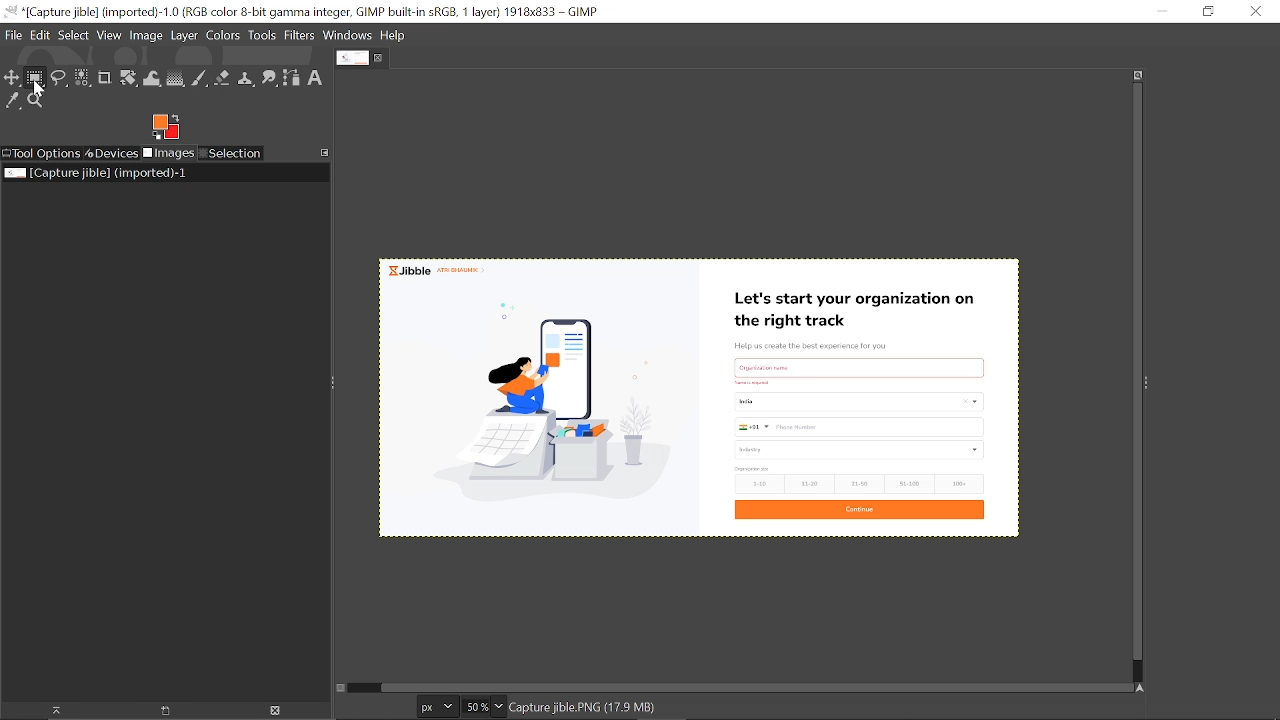 The image size is (1280, 720). I want to click on Tool options, so click(42, 153).